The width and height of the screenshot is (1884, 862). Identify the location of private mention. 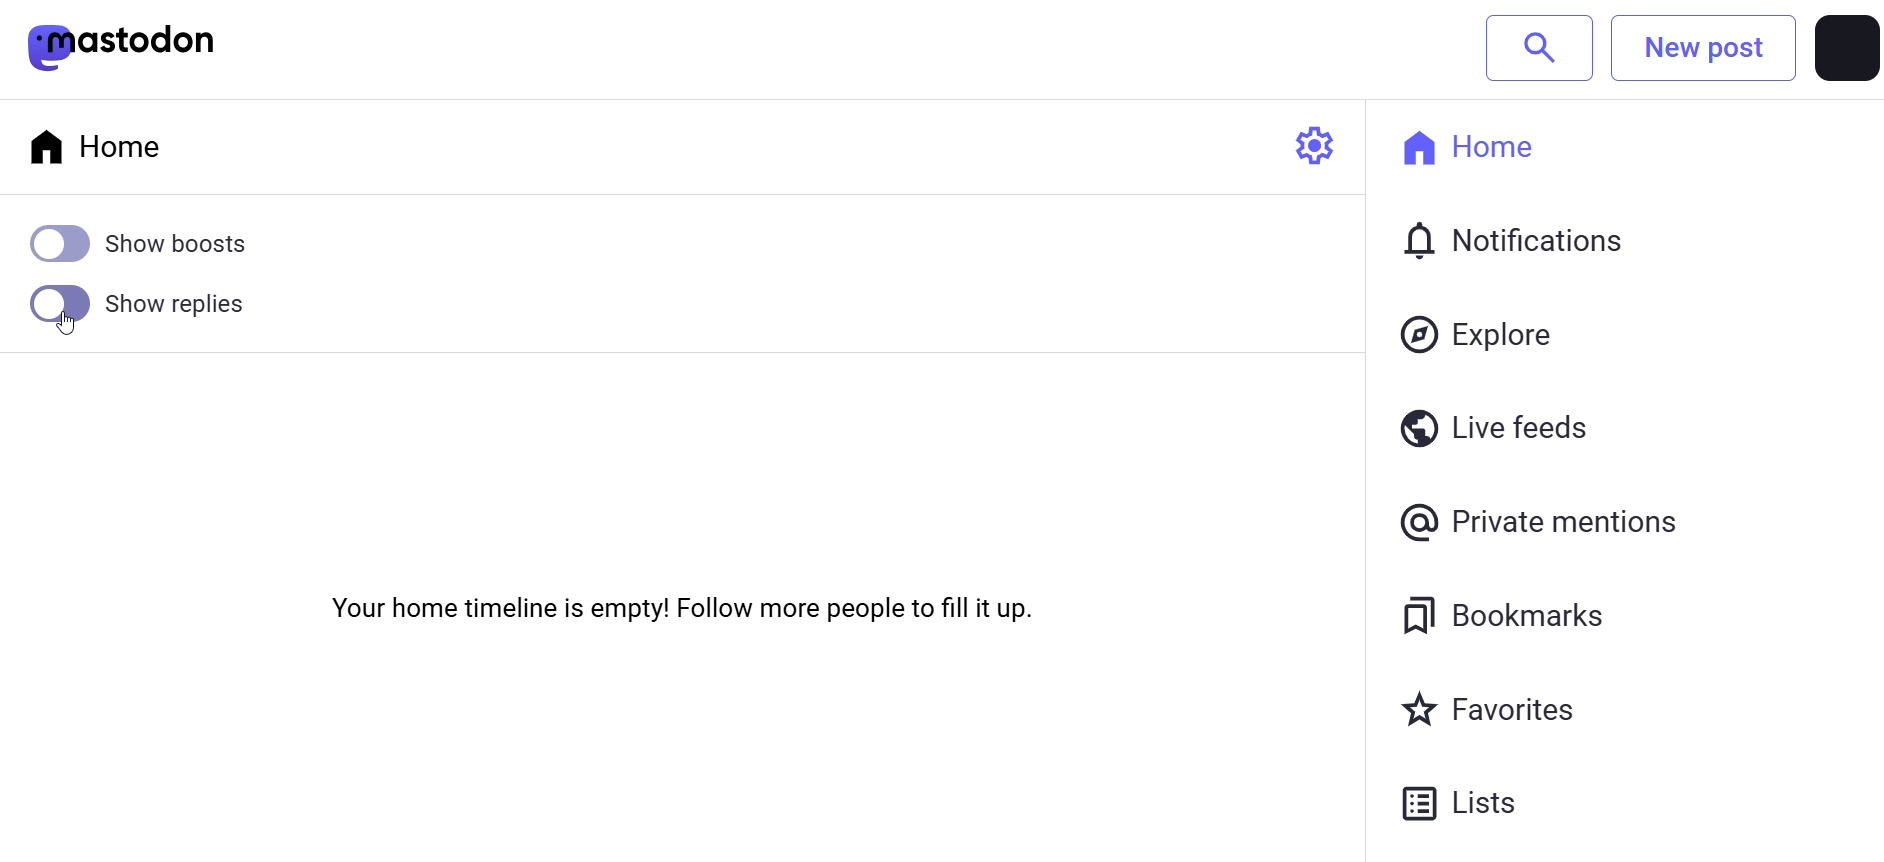
(1550, 520).